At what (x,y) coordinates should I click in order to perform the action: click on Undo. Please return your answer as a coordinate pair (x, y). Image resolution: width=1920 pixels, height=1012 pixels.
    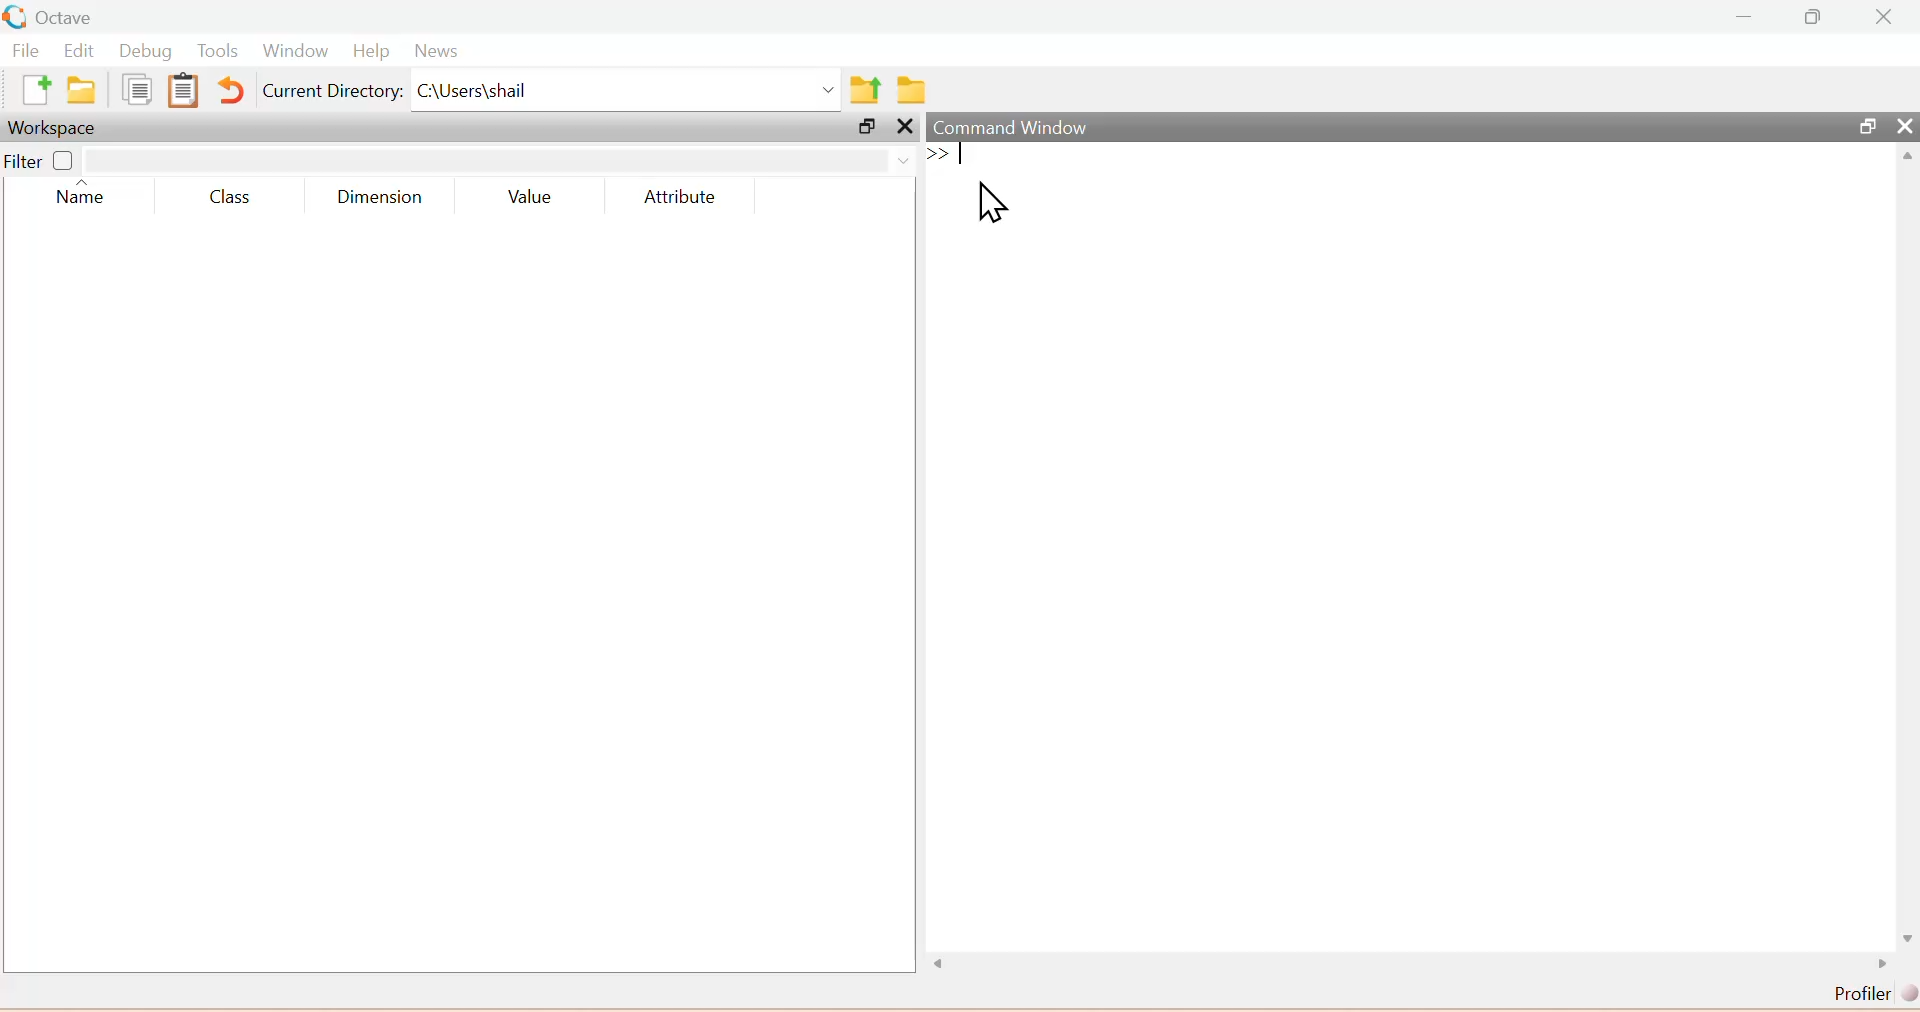
    Looking at the image, I should click on (233, 92).